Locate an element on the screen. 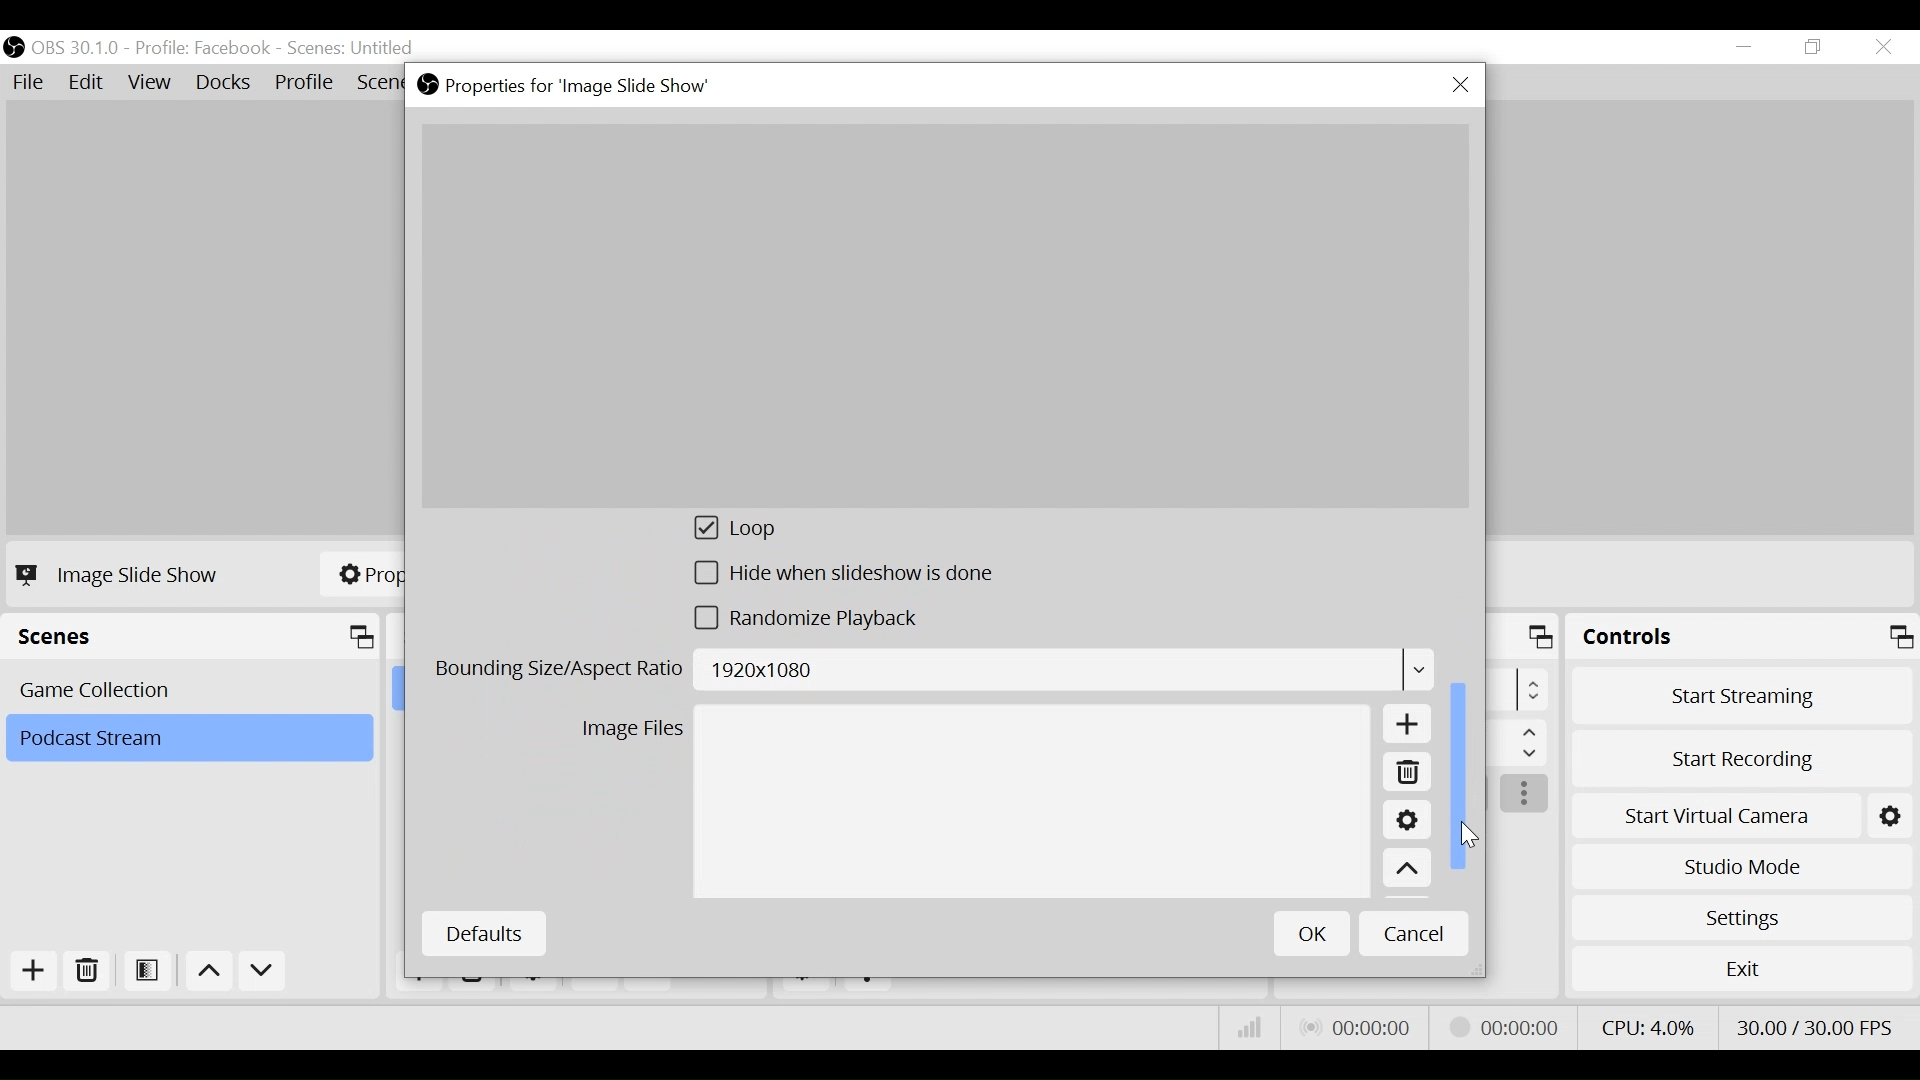 The width and height of the screenshot is (1920, 1080). Settings is located at coordinates (1741, 917).